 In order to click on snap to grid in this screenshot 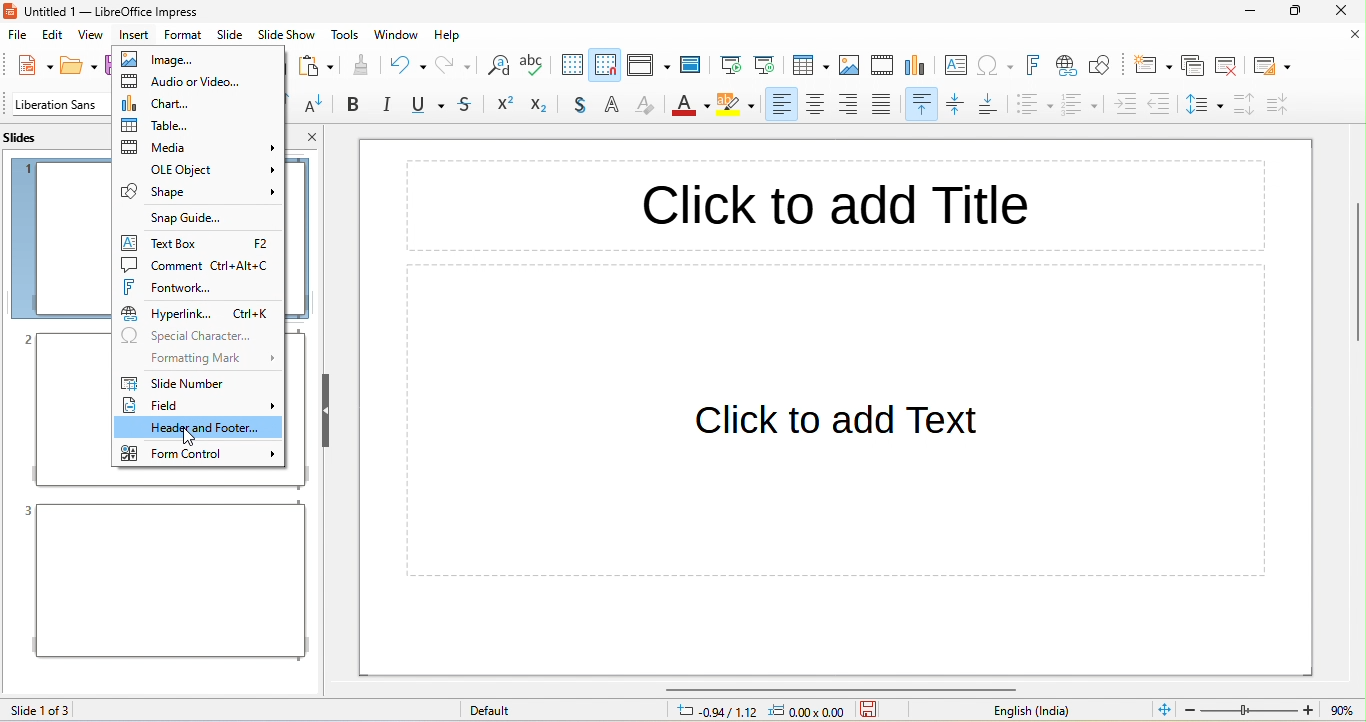, I will do `click(605, 64)`.